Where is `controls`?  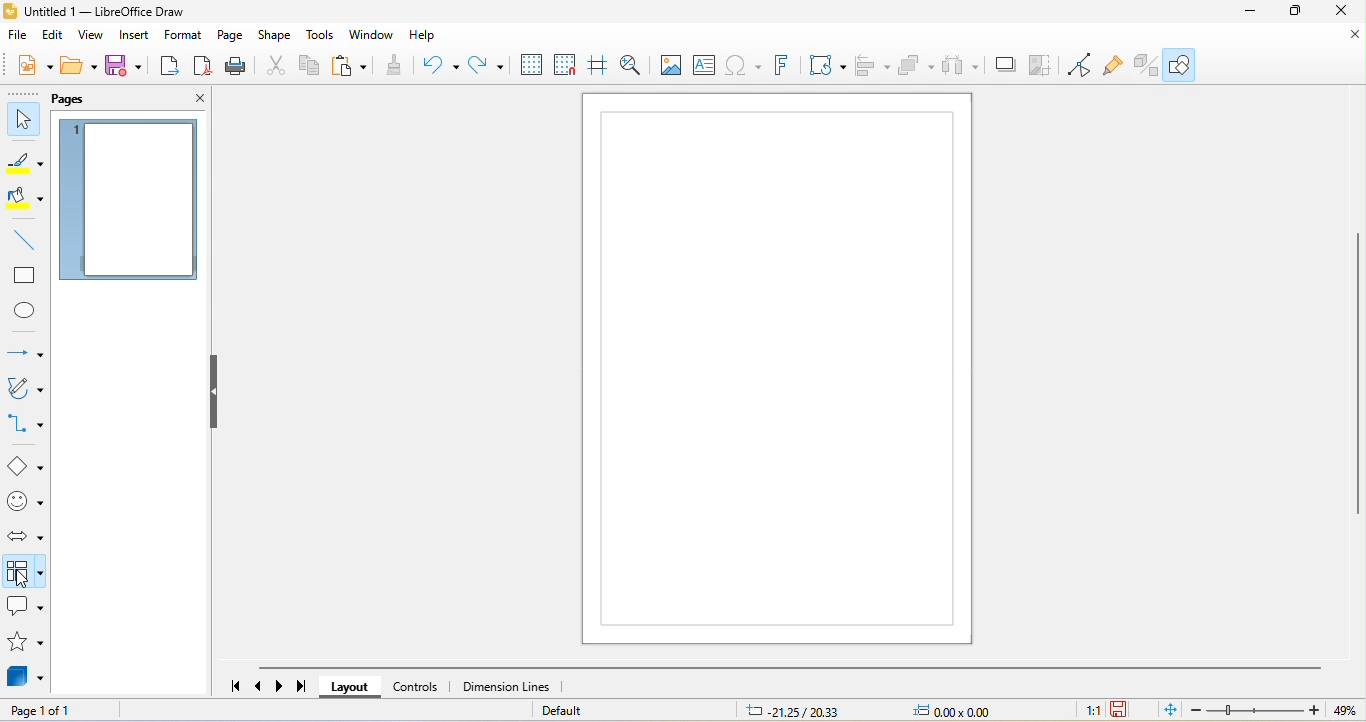 controls is located at coordinates (418, 686).